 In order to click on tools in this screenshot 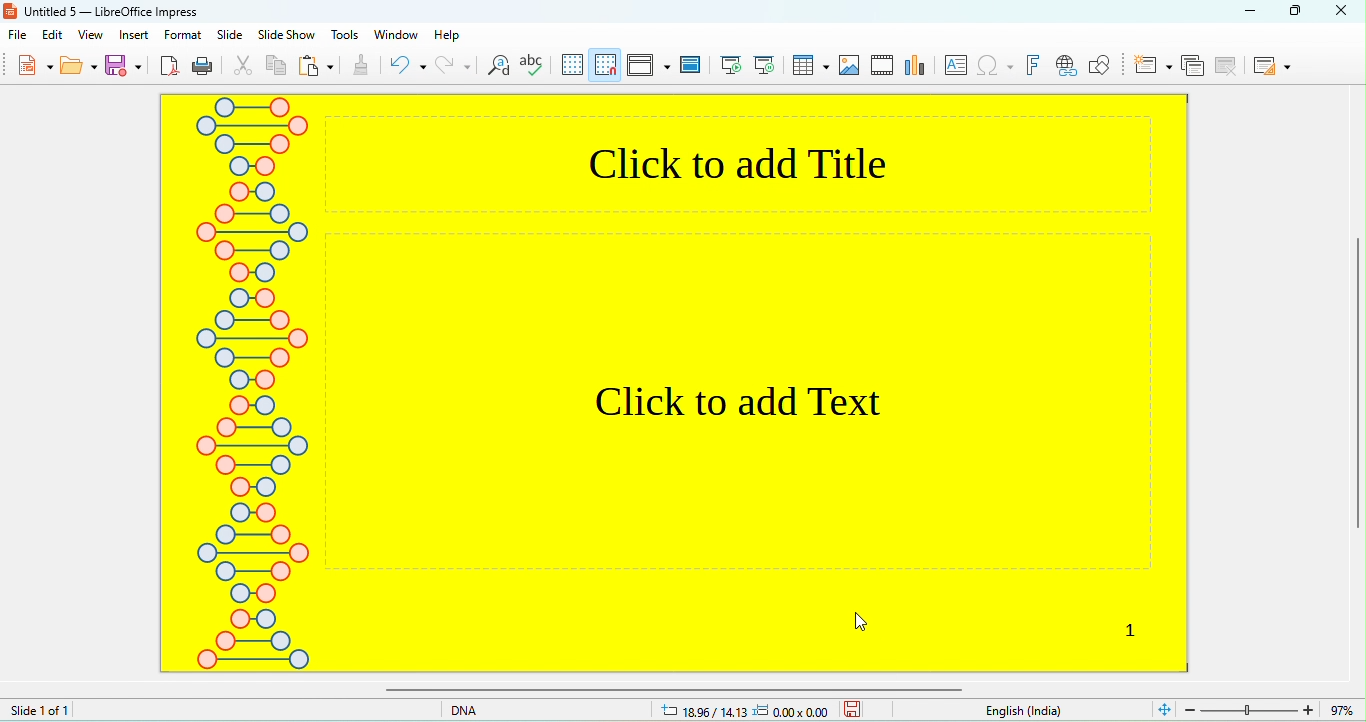, I will do `click(346, 35)`.